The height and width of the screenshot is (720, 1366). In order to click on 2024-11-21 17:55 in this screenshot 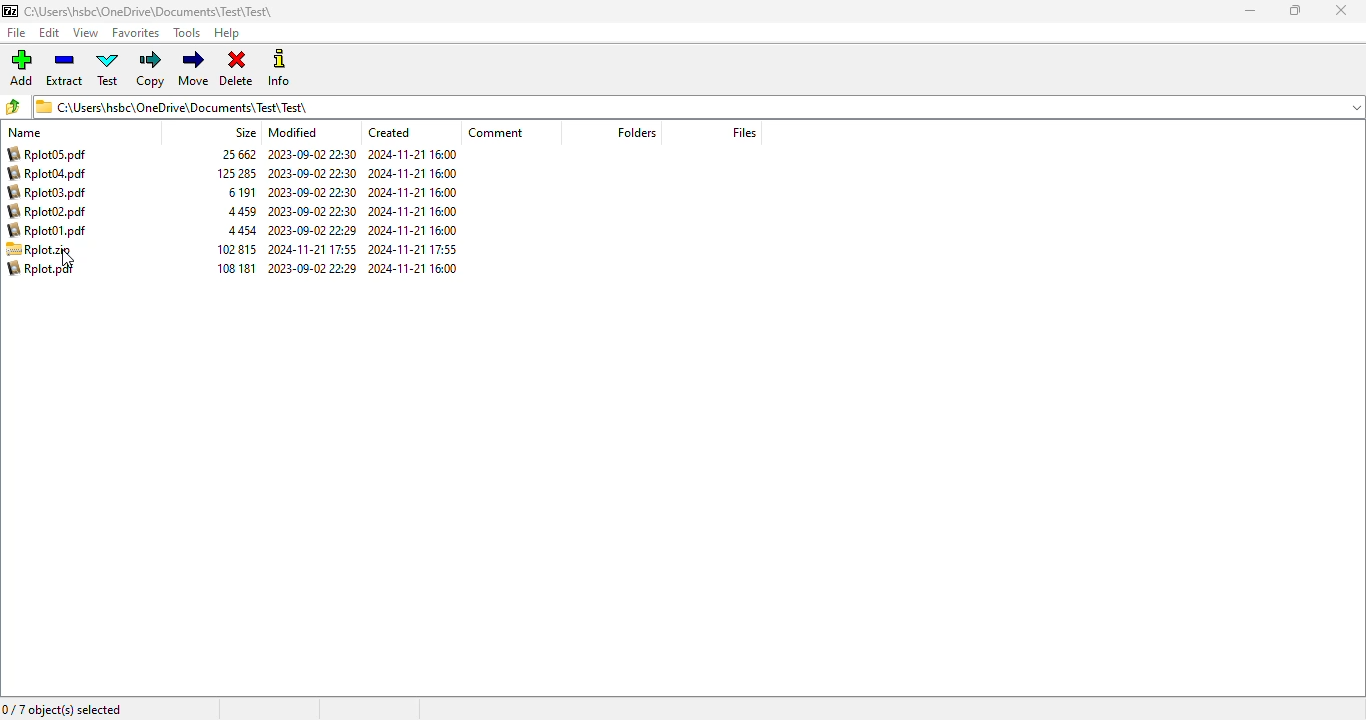, I will do `click(312, 249)`.